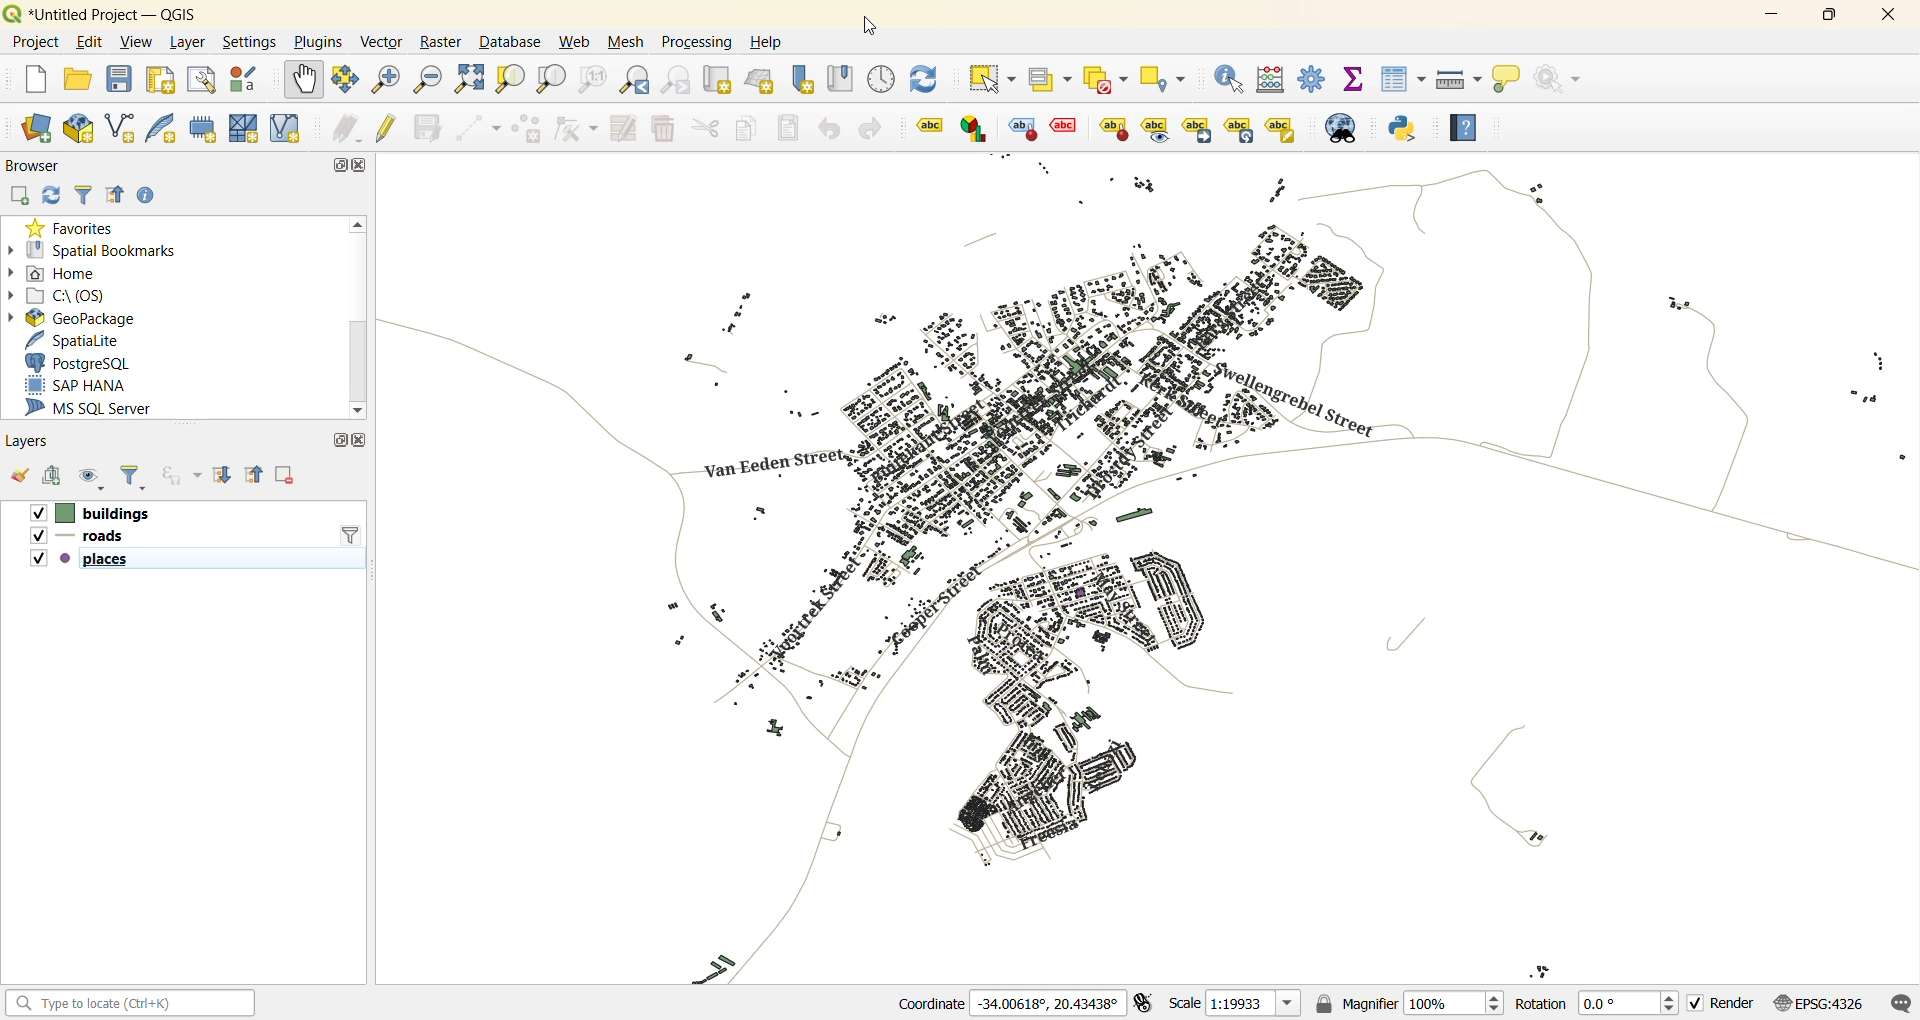  What do you see at coordinates (196, 80) in the screenshot?
I see `show layout` at bounding box center [196, 80].